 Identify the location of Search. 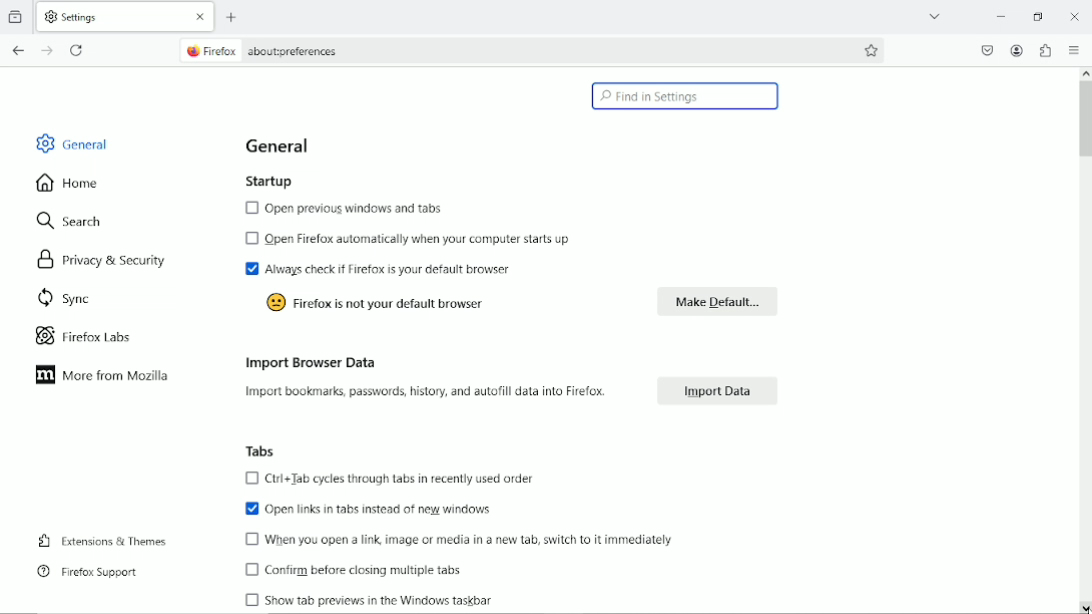
(75, 220).